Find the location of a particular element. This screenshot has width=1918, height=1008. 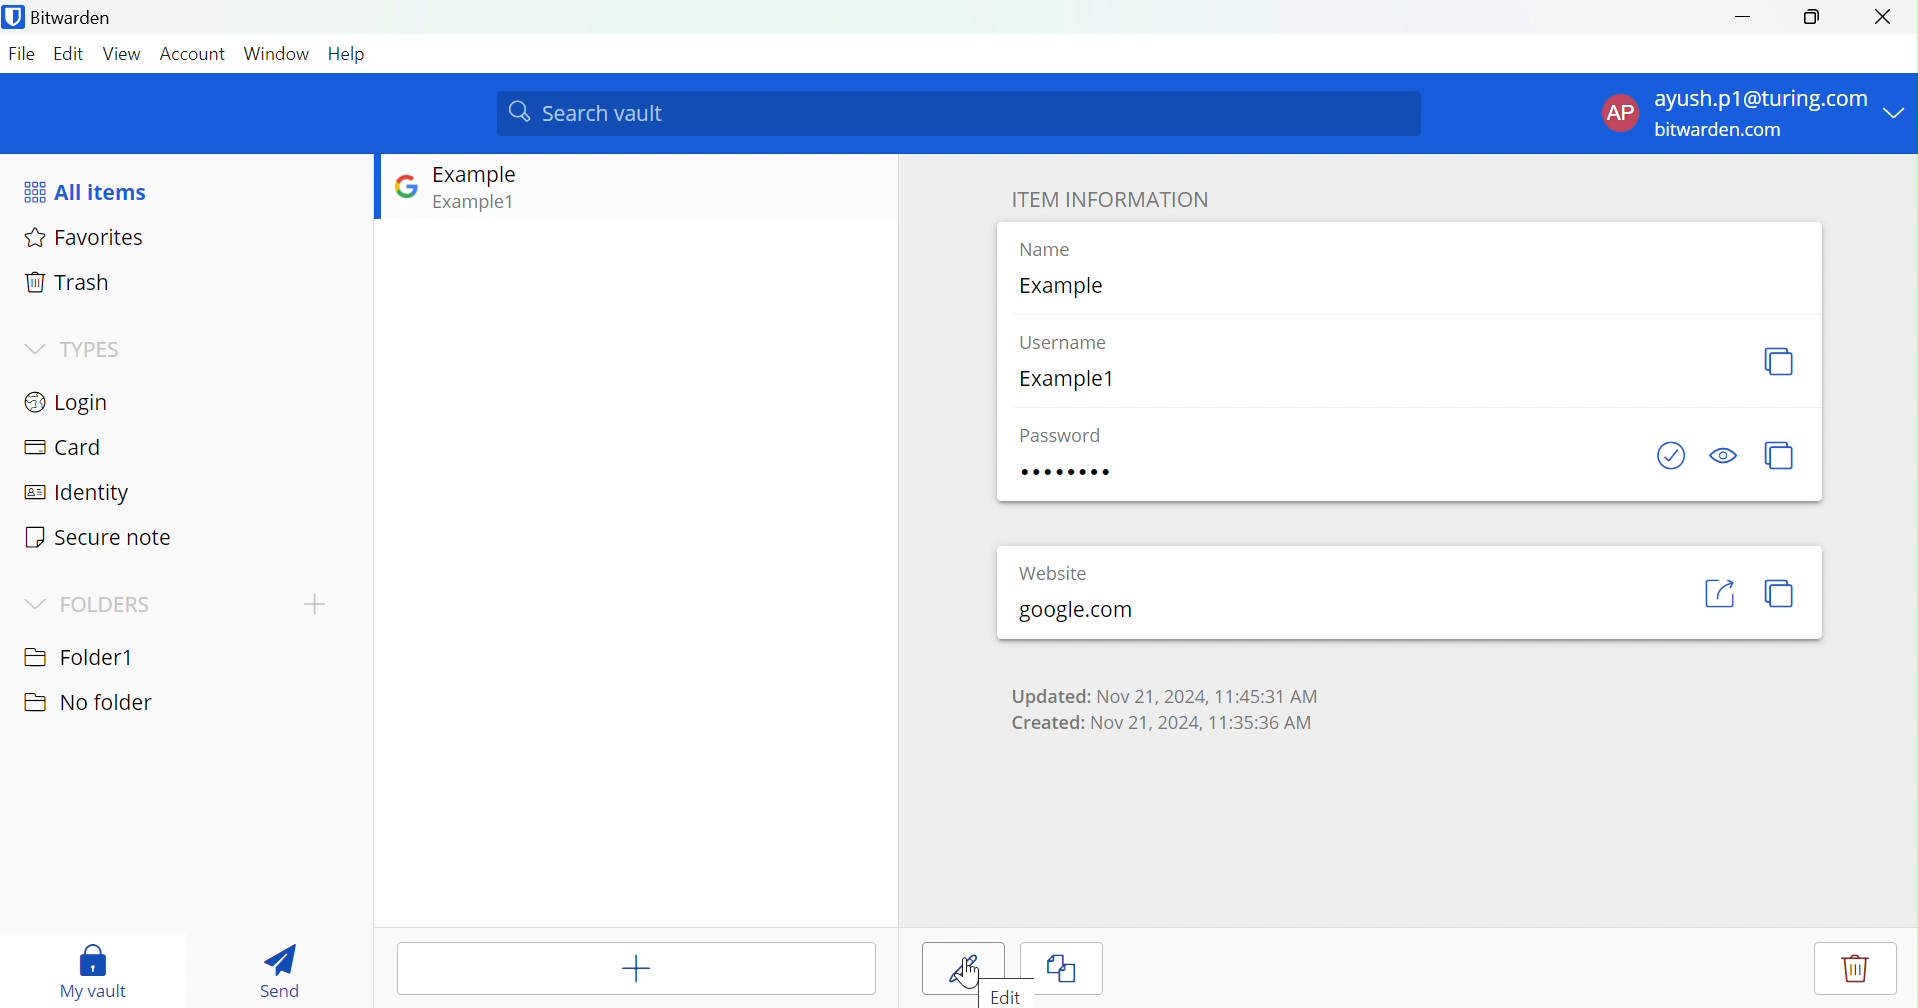

Search vault is located at coordinates (960, 114).